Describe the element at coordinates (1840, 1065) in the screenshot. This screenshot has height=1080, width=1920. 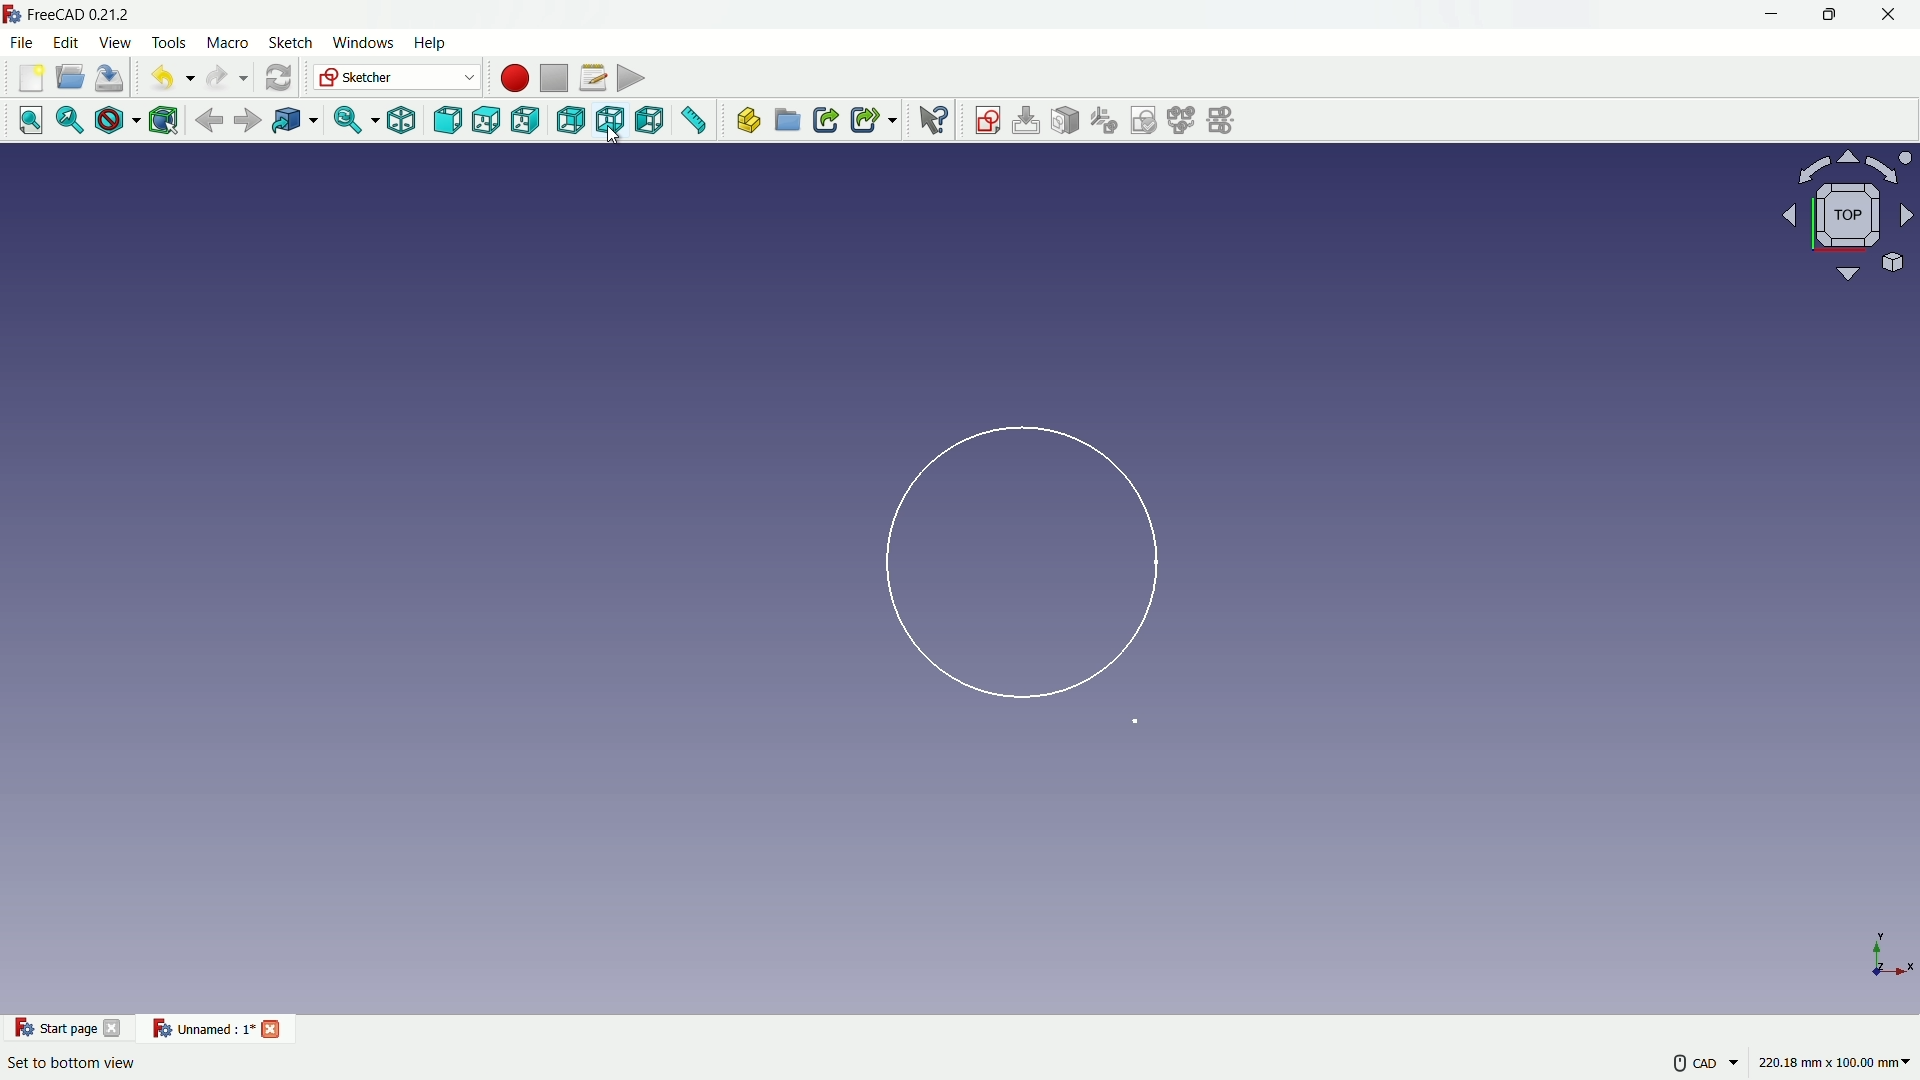
I see `units` at that location.